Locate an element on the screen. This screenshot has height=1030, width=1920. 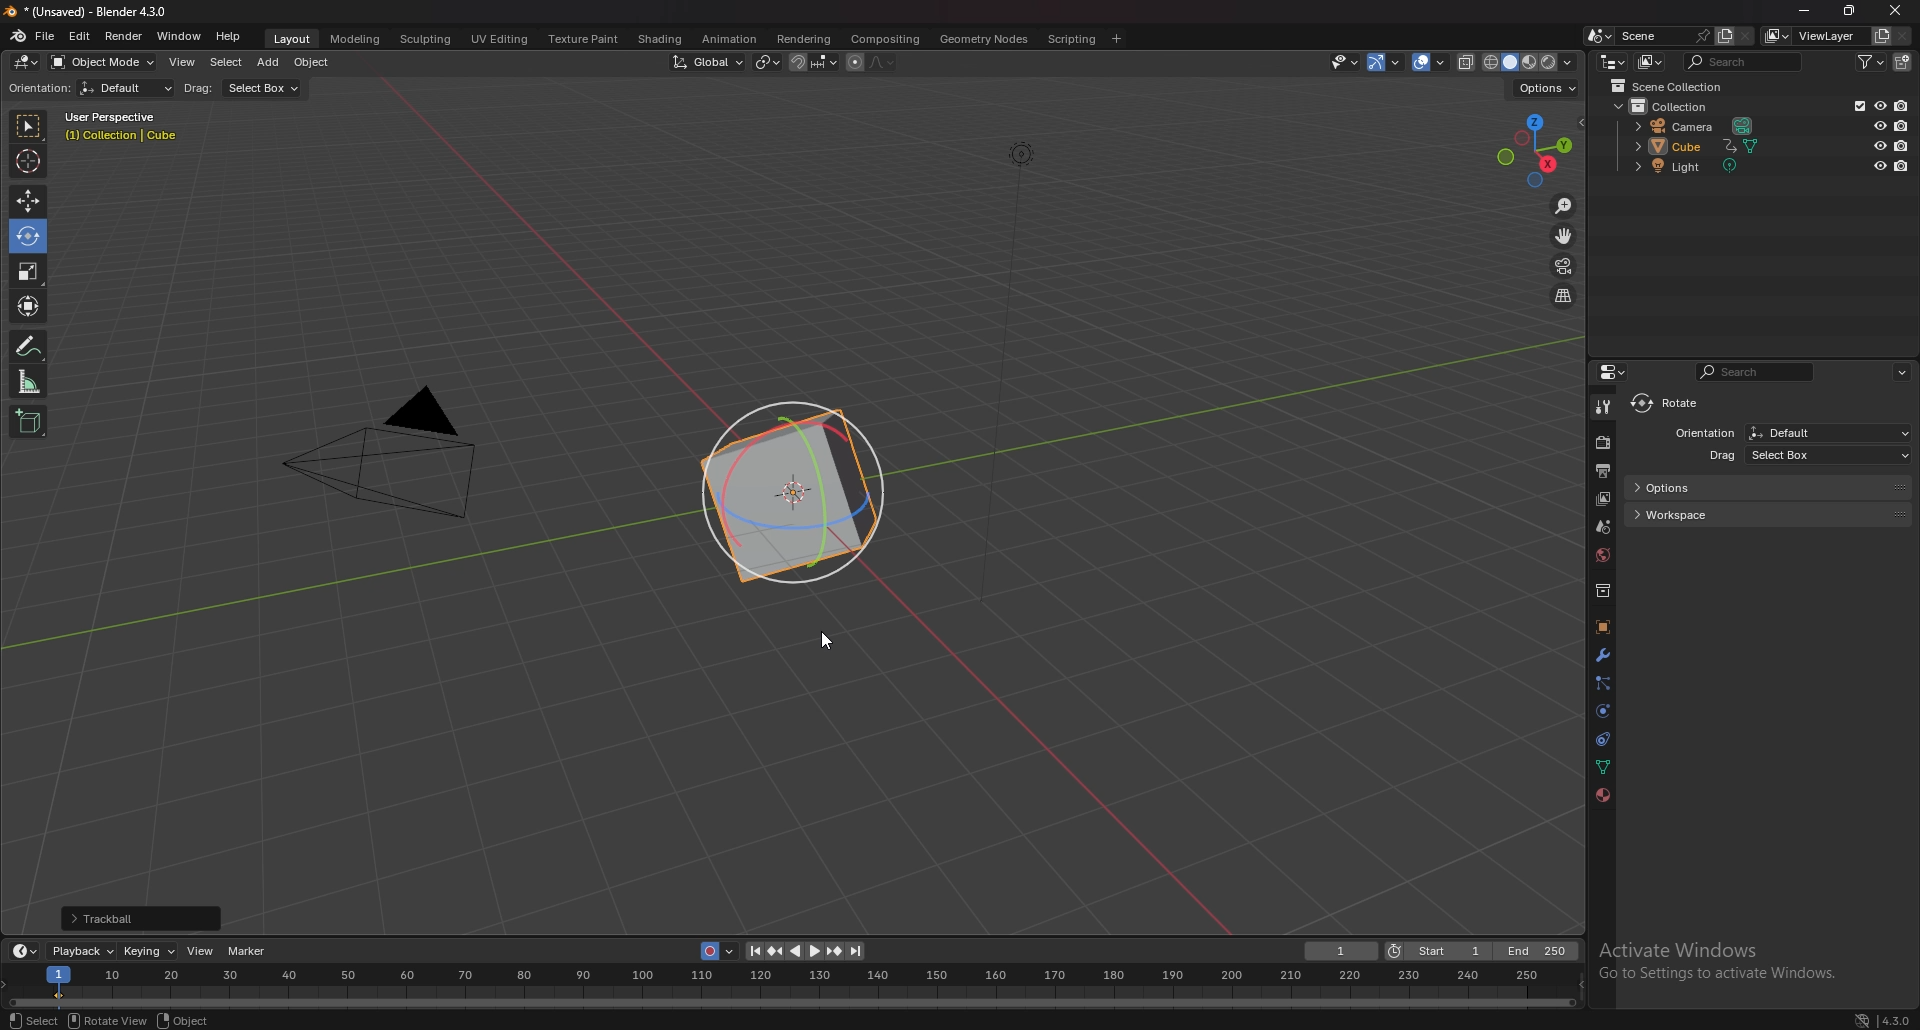
Orientation is located at coordinates (1703, 432).